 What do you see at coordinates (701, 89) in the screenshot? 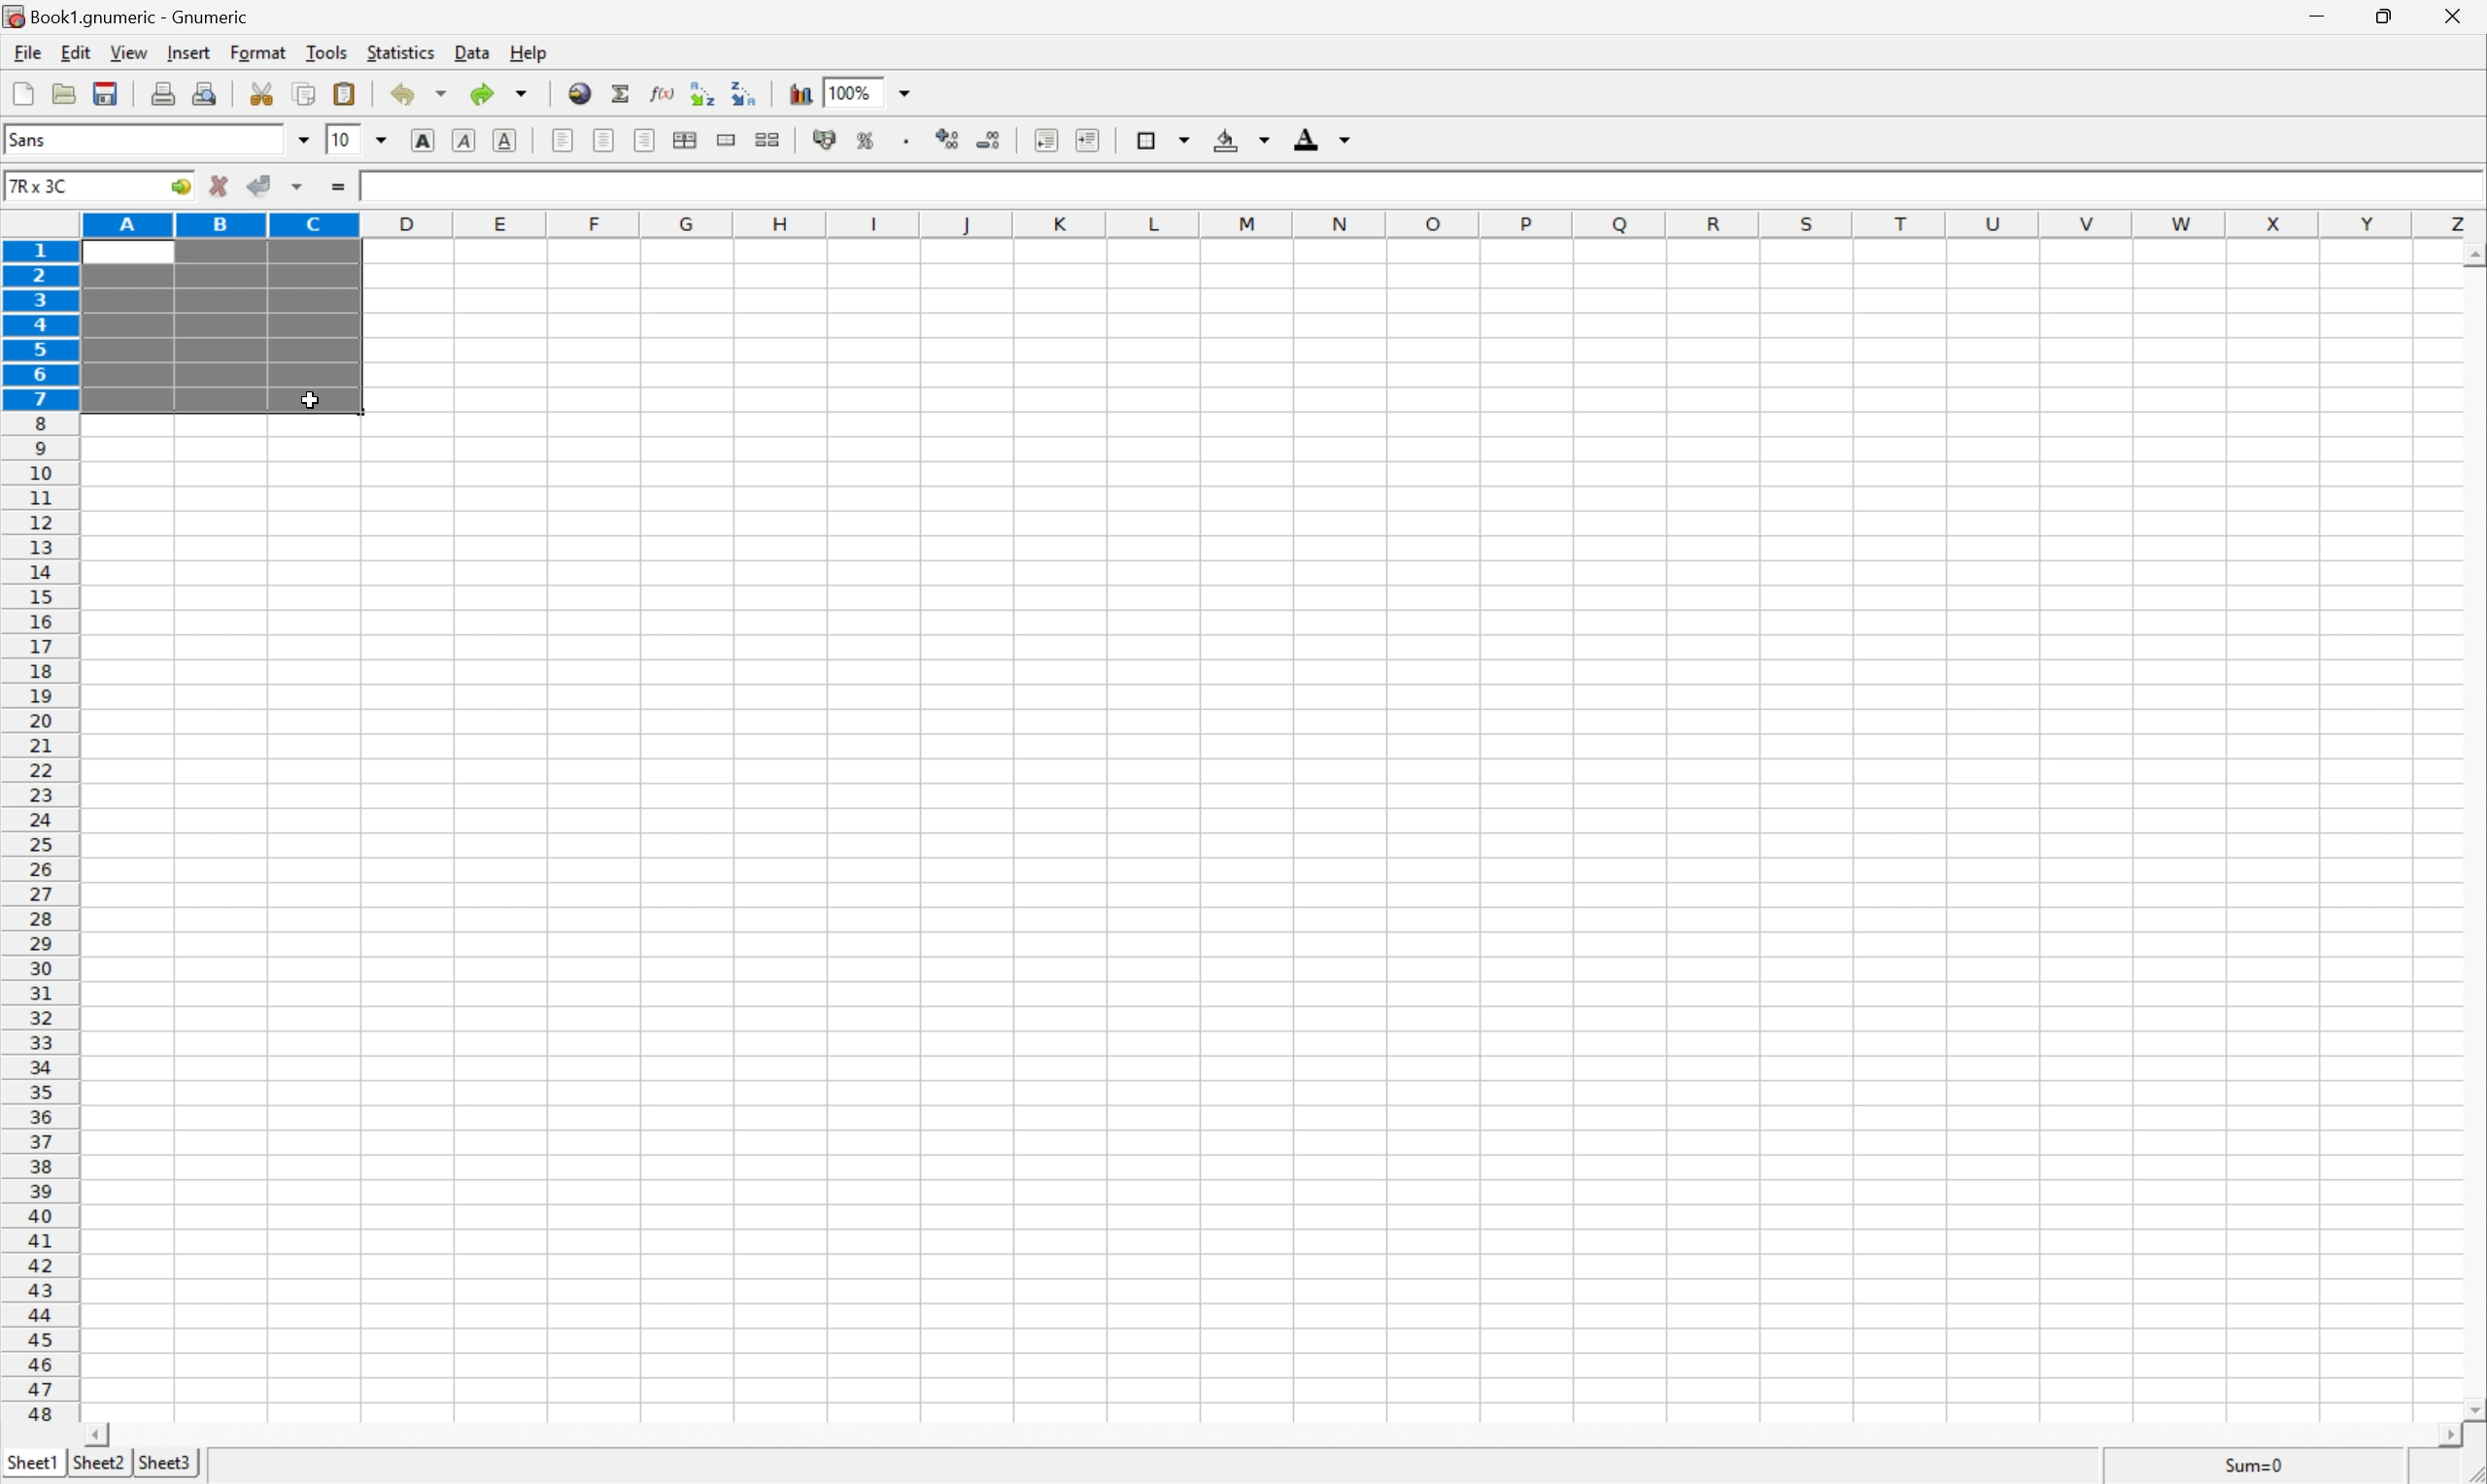
I see `Sort the selected region in ascending order based on the first column selected` at bounding box center [701, 89].